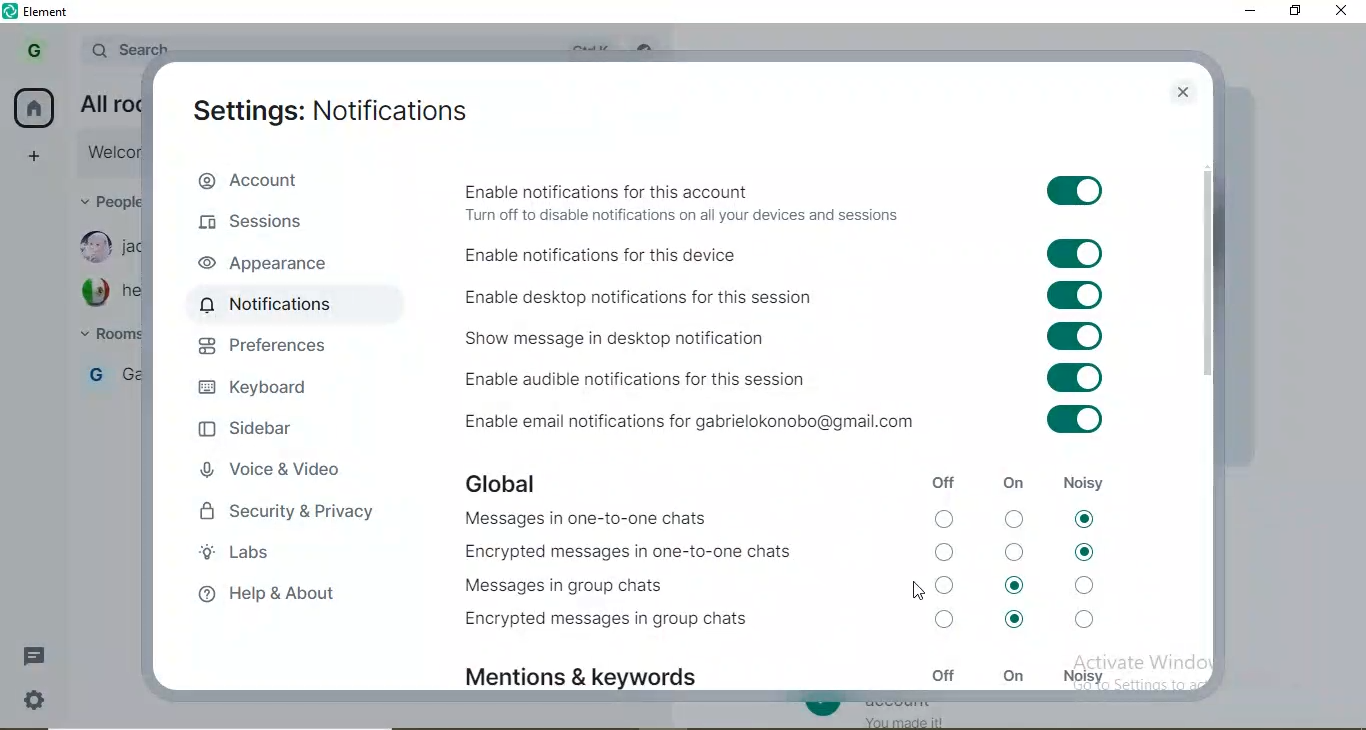 The height and width of the screenshot is (730, 1366). What do you see at coordinates (947, 622) in the screenshot?
I see `switch off` at bounding box center [947, 622].